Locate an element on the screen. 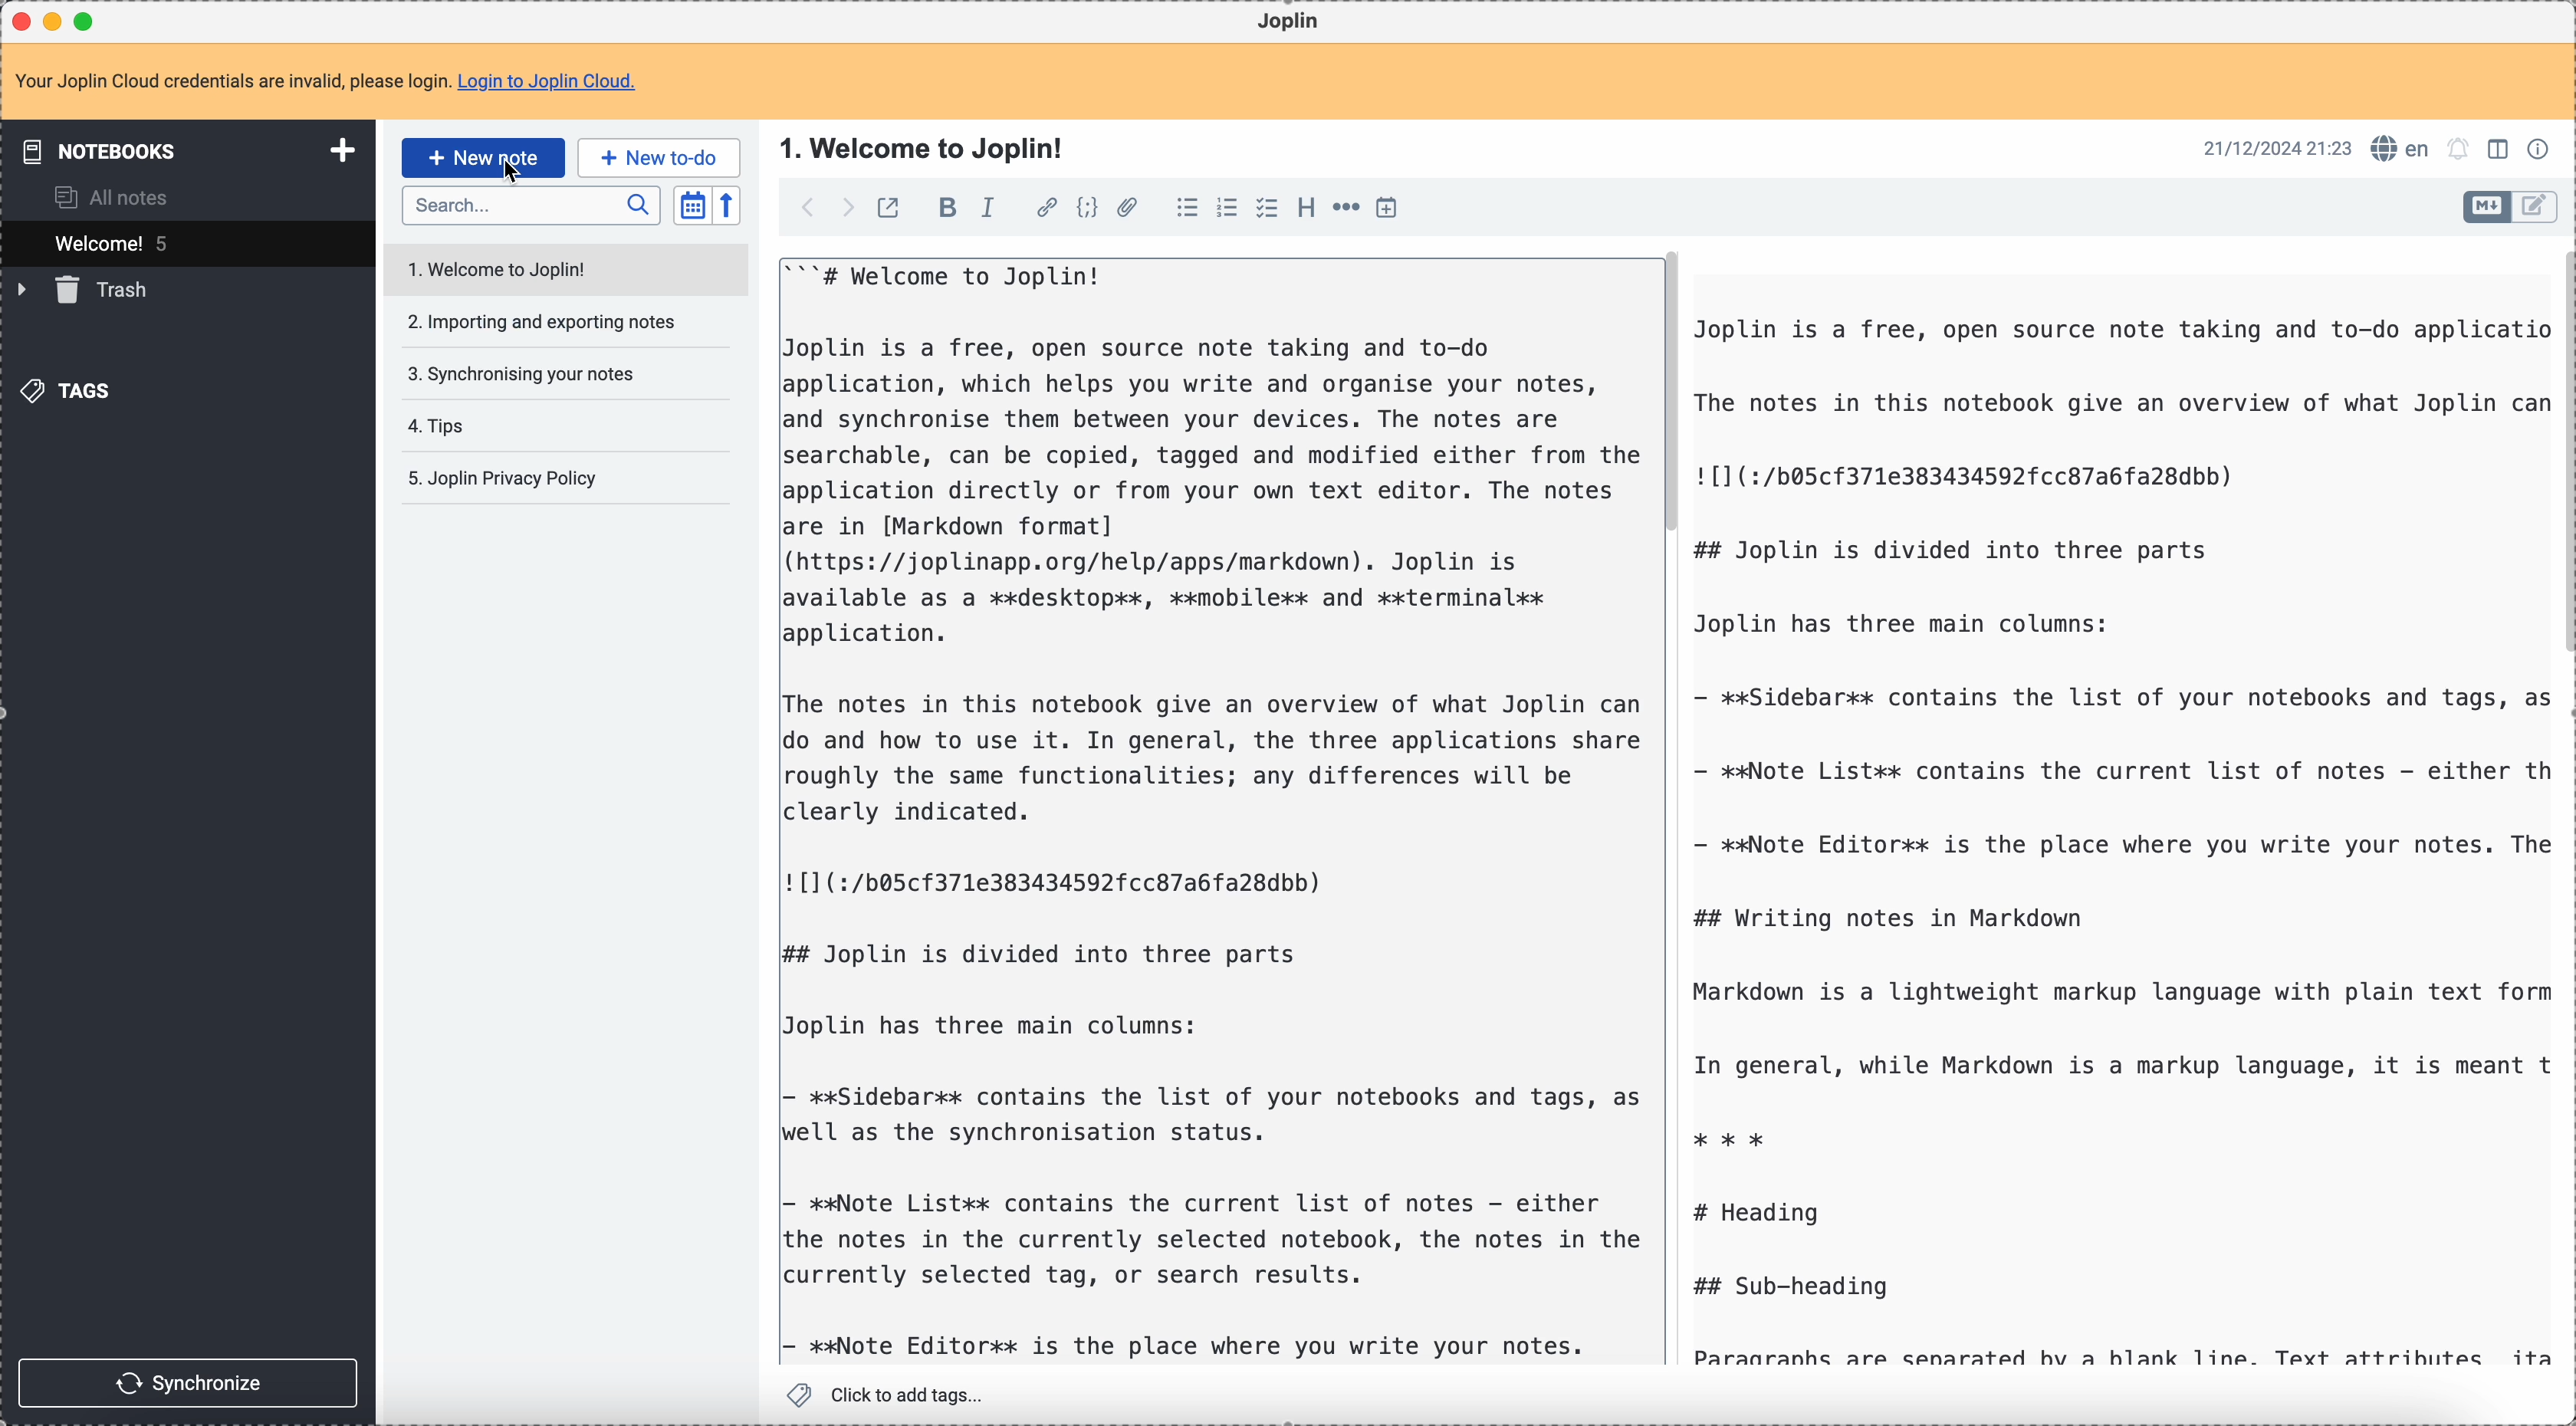 Image resolution: width=2576 pixels, height=1426 pixels. hyperlink is located at coordinates (1043, 209).